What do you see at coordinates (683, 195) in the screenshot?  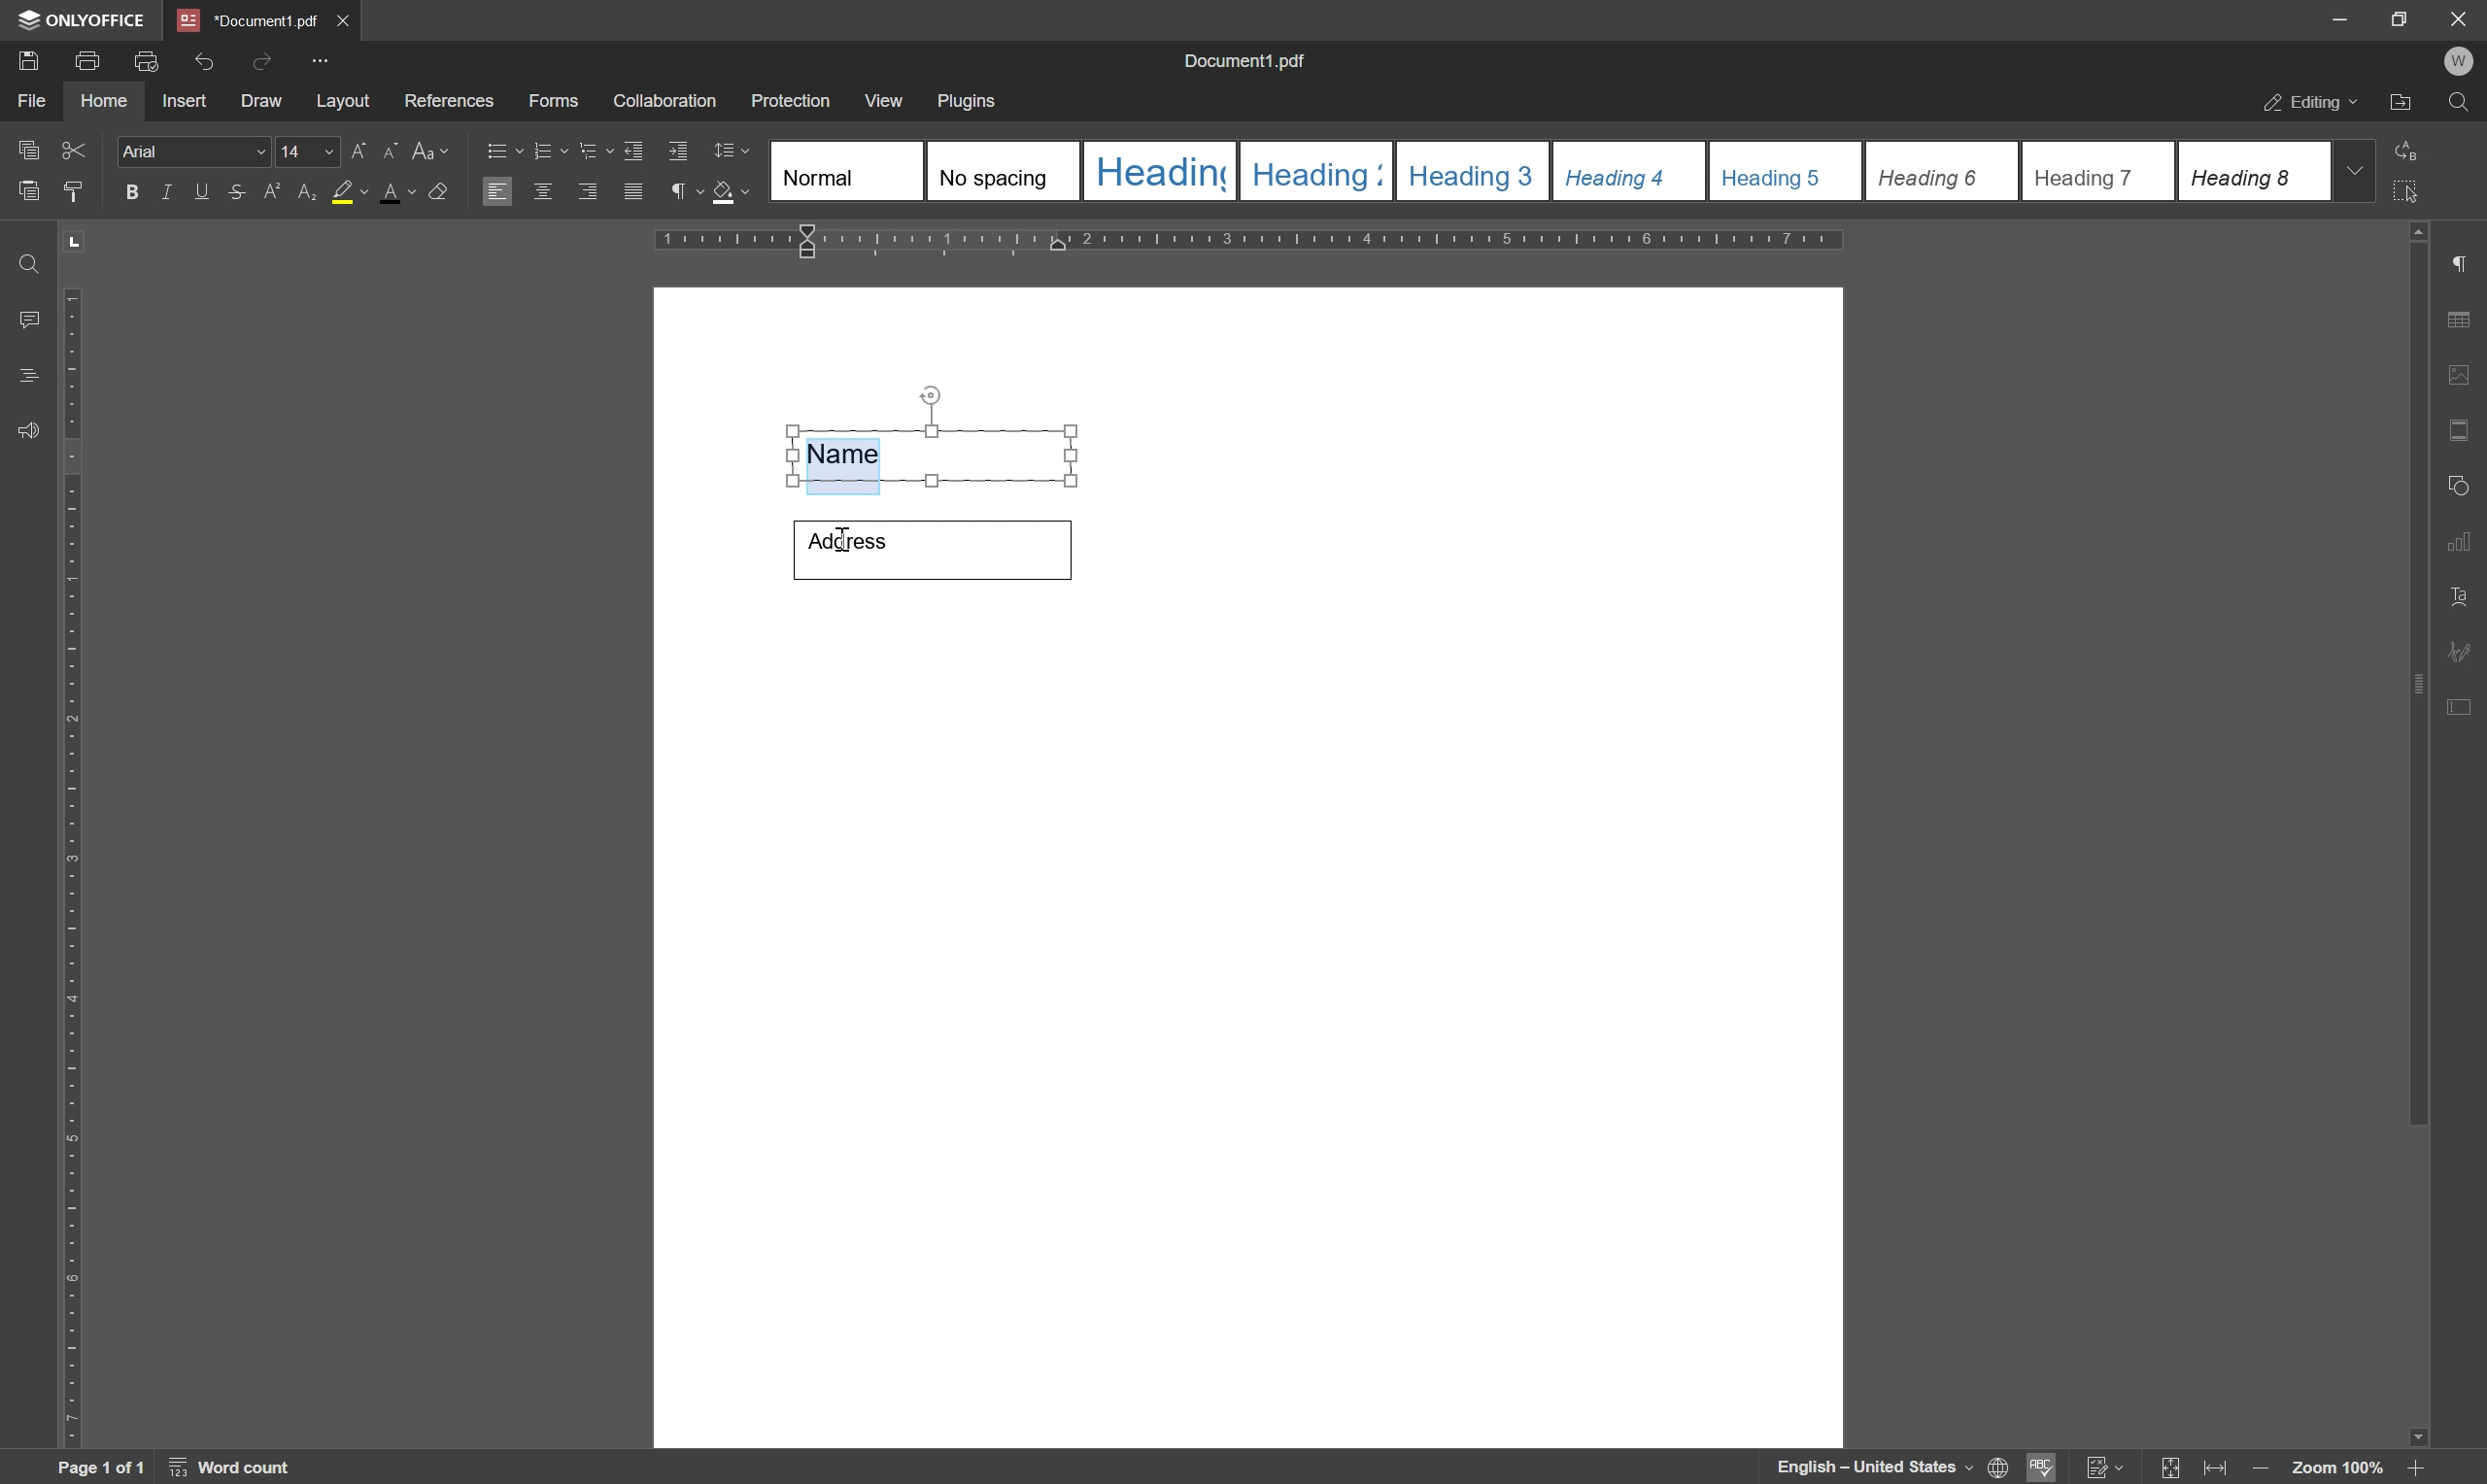 I see `non printing characters` at bounding box center [683, 195].